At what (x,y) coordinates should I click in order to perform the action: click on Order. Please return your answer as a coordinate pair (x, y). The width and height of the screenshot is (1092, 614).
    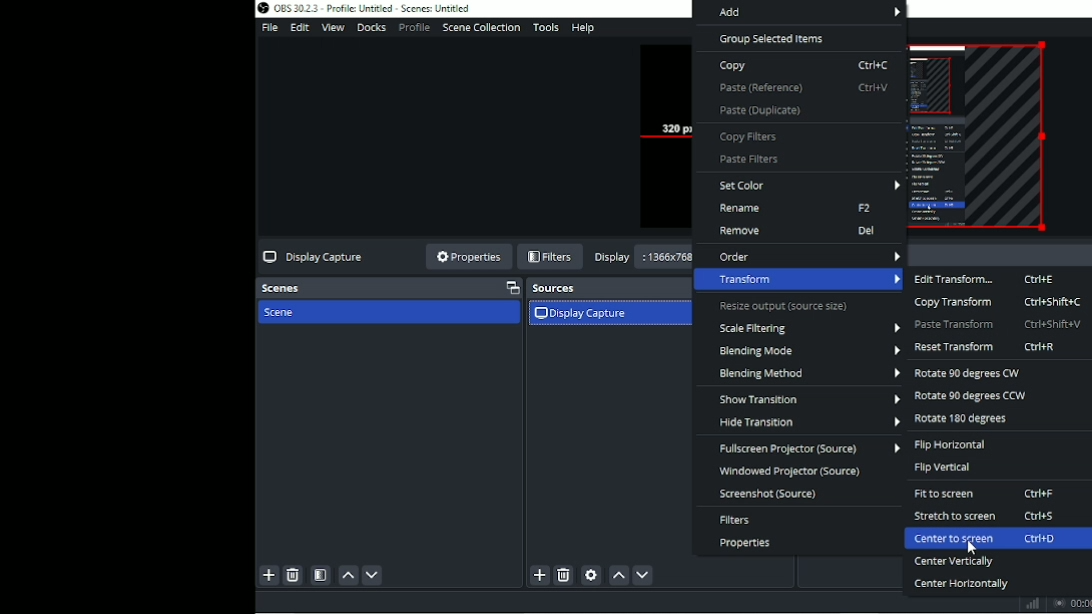
    Looking at the image, I should click on (805, 256).